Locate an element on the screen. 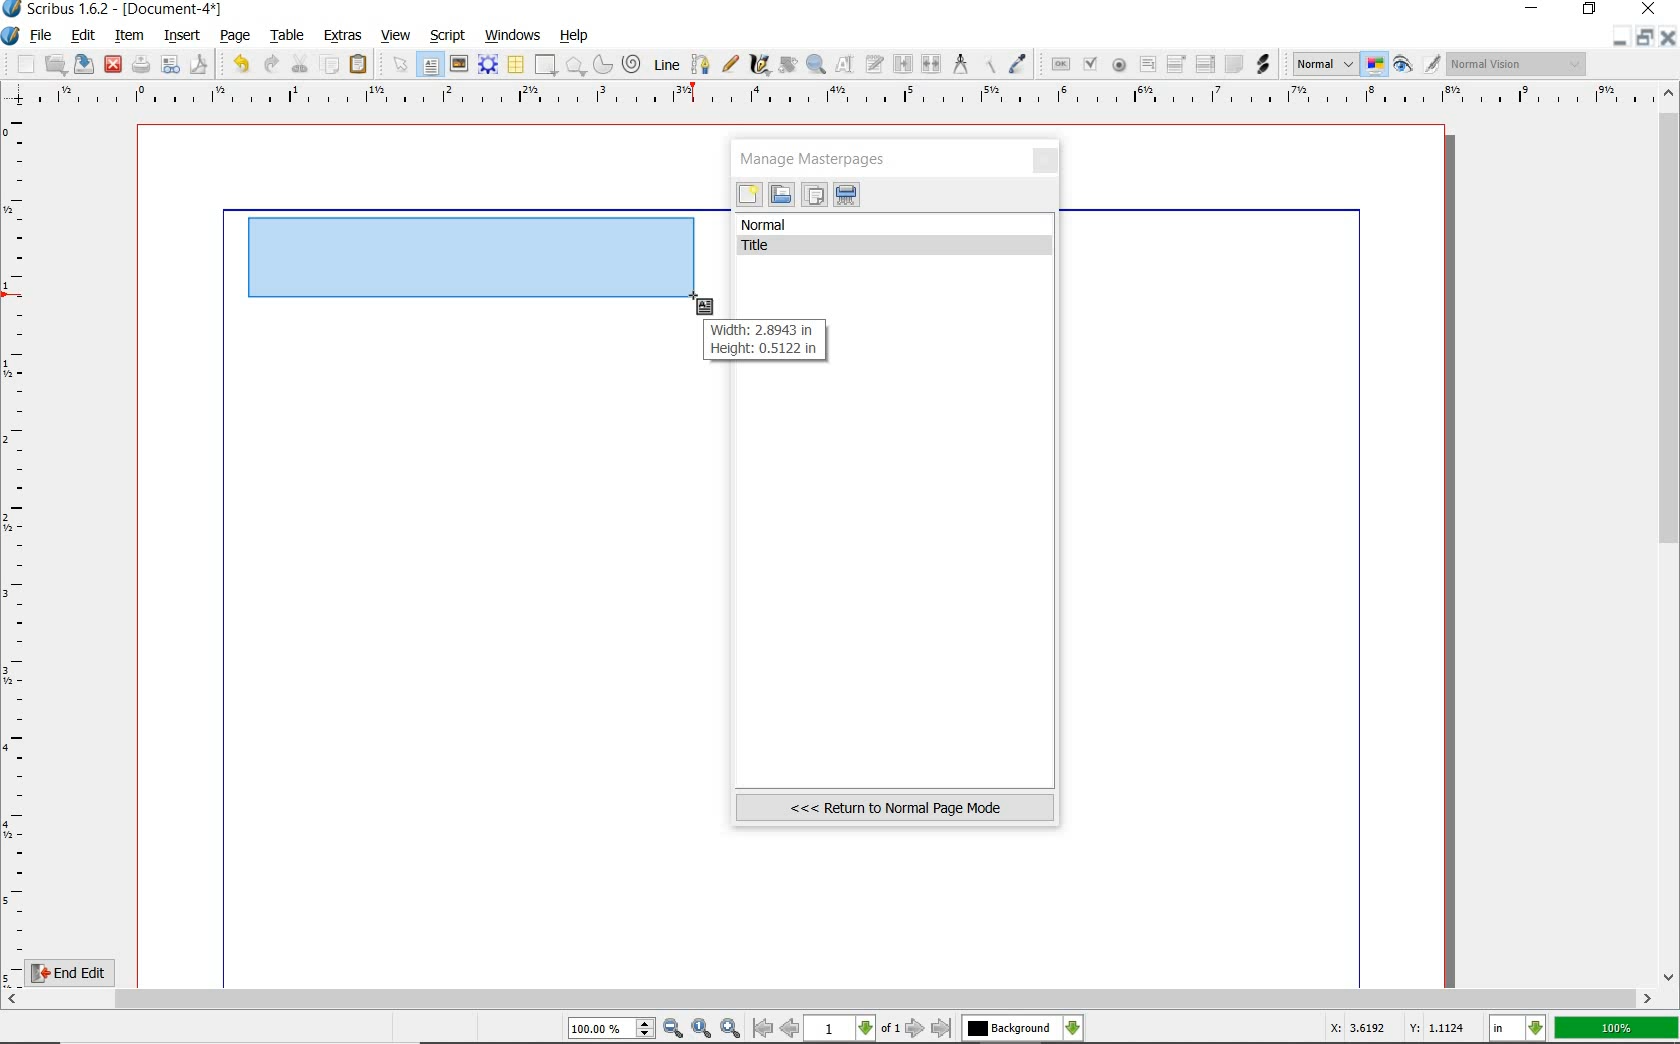  normal is located at coordinates (896, 225).